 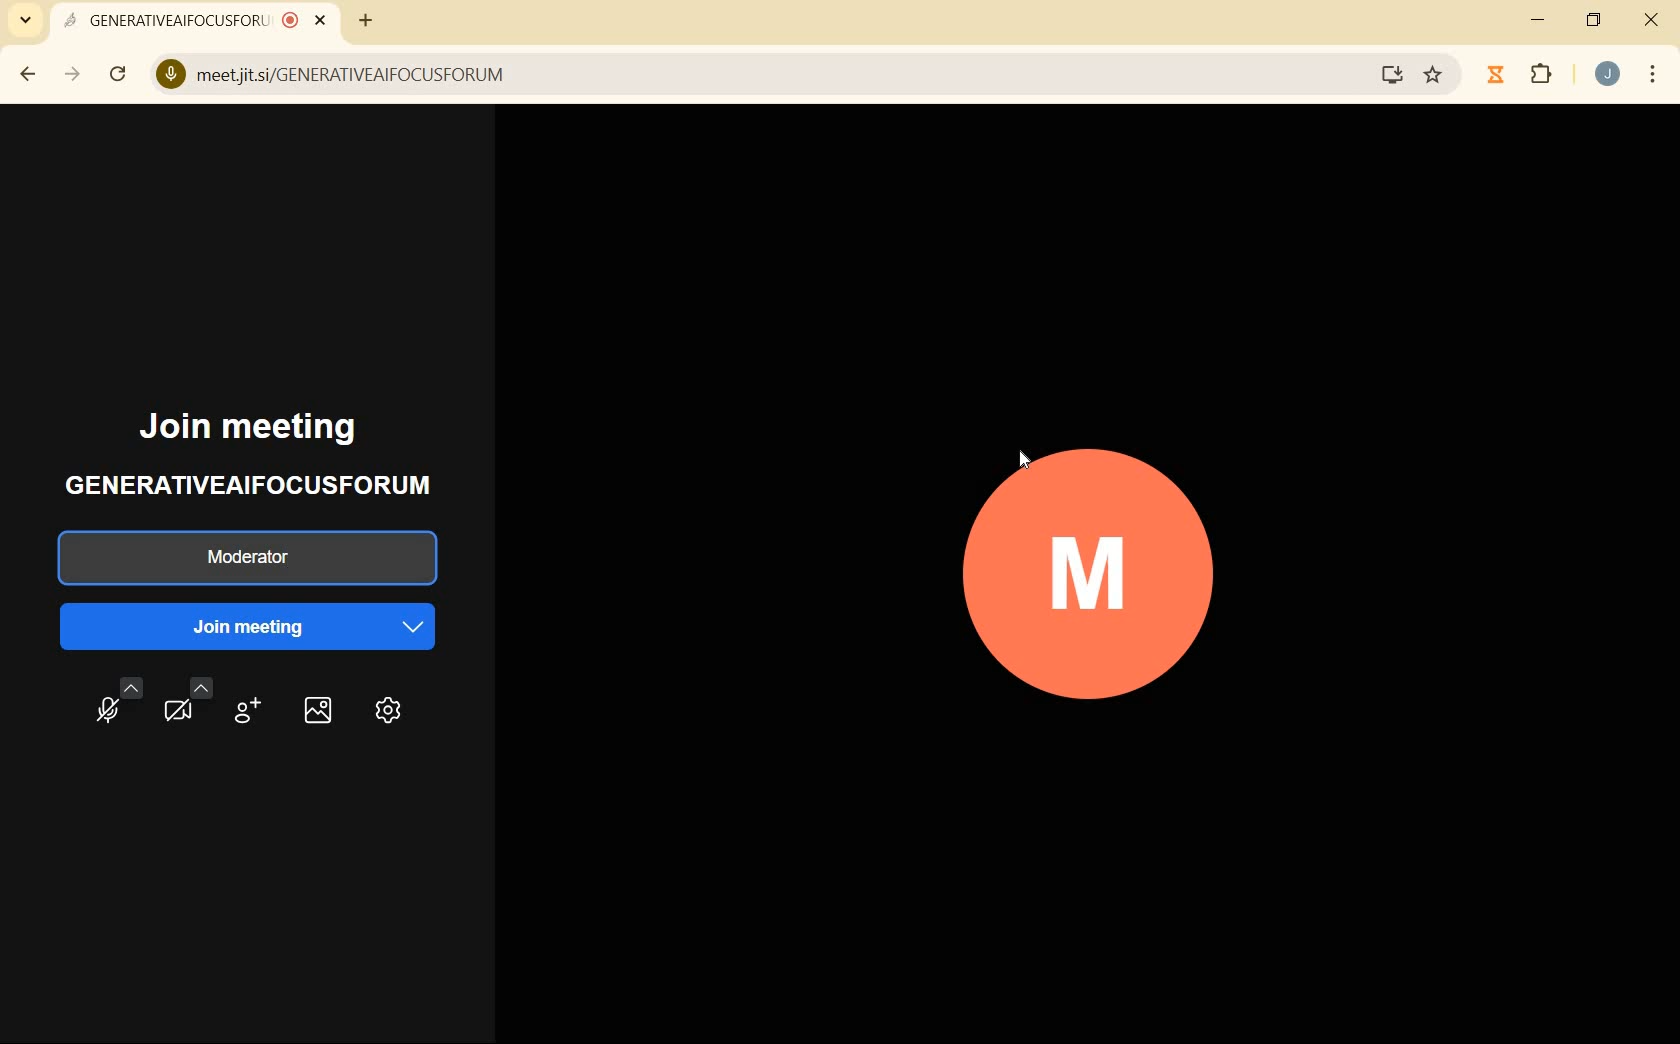 What do you see at coordinates (22, 20) in the screenshot?
I see `SEARCH TABS` at bounding box center [22, 20].